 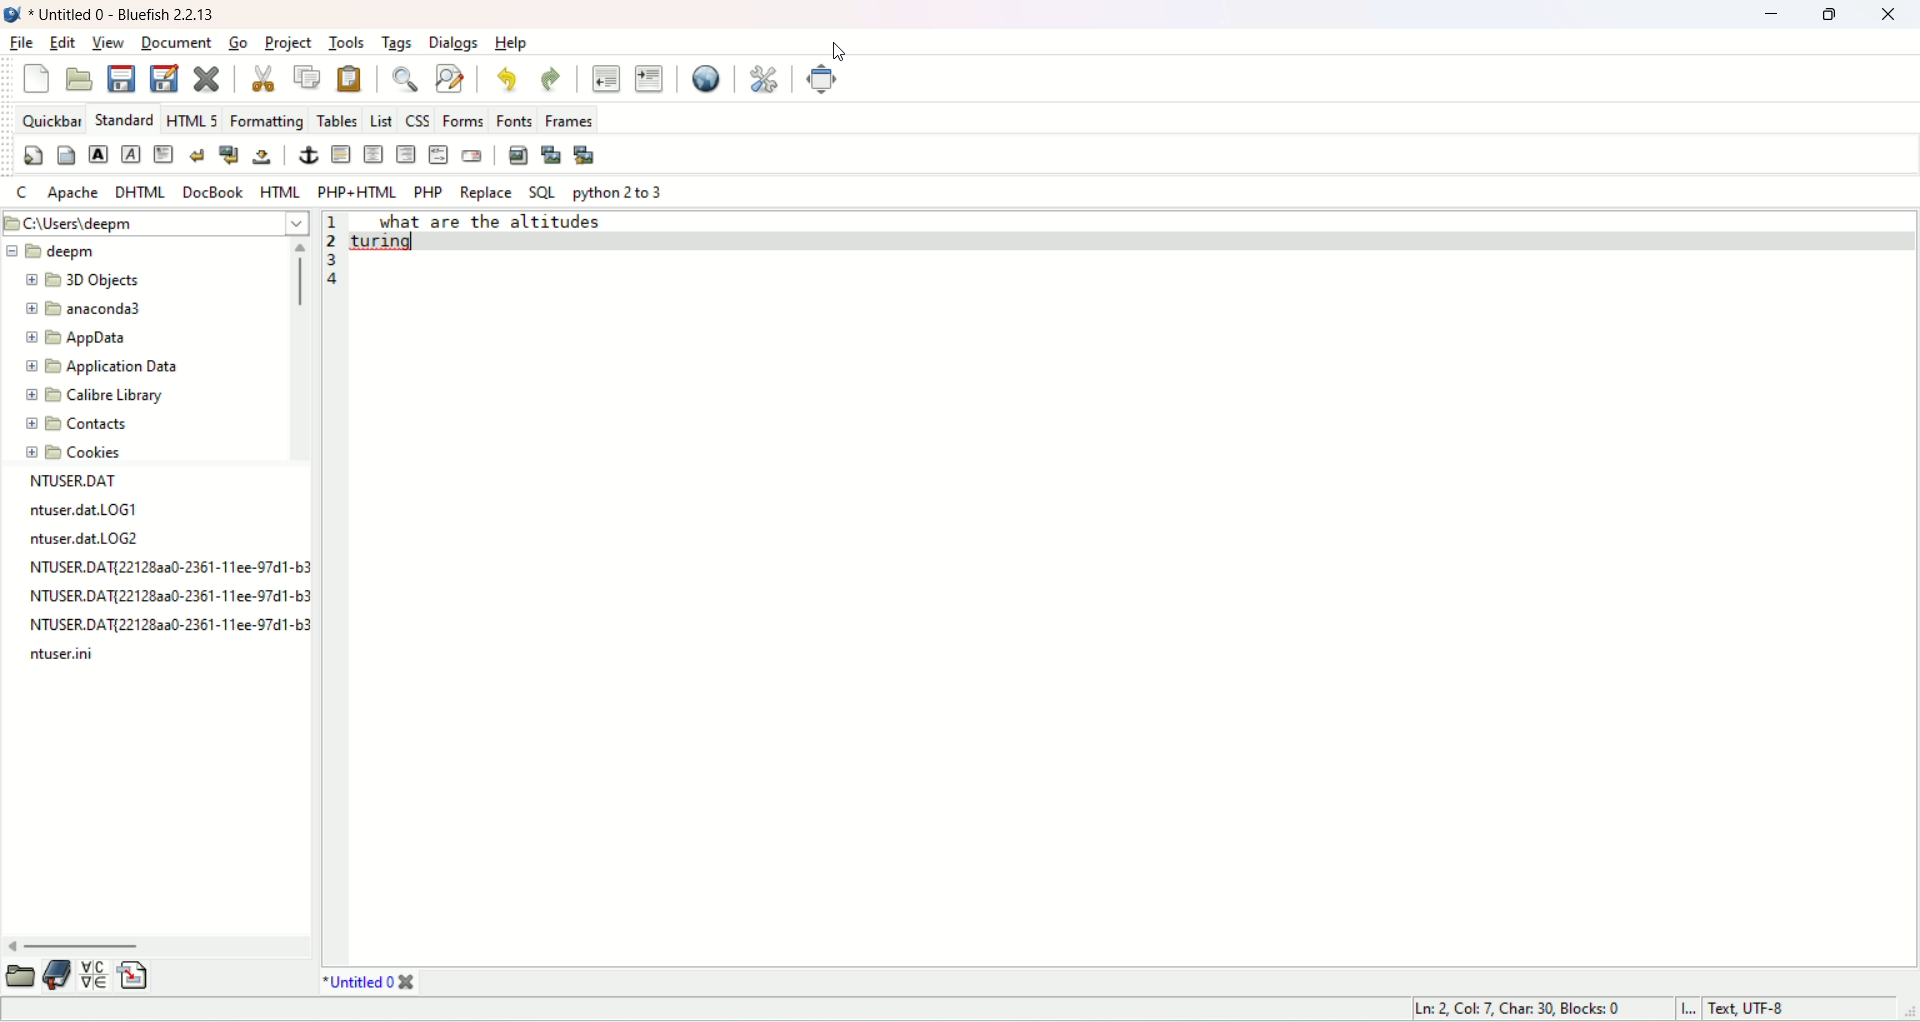 I want to click on text, so click(x=165, y=569).